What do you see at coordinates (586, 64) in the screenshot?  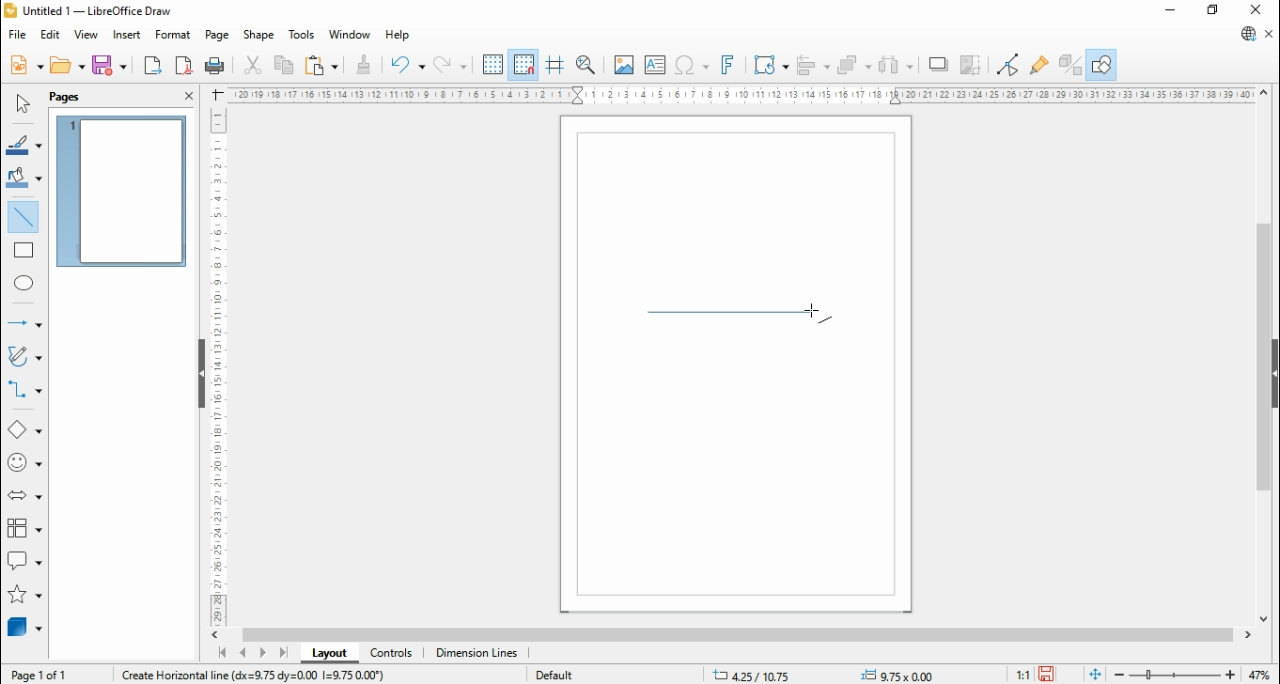 I see `pan and zoom` at bounding box center [586, 64].